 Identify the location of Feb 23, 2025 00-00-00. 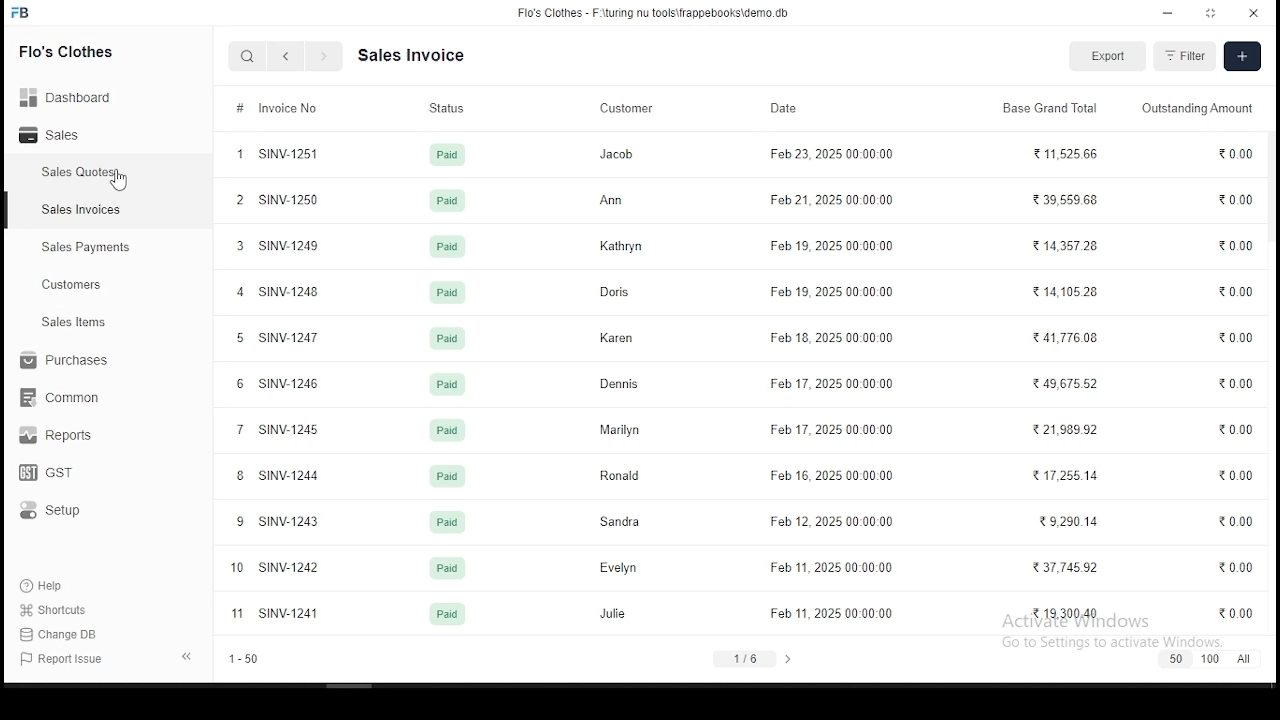
(843, 153).